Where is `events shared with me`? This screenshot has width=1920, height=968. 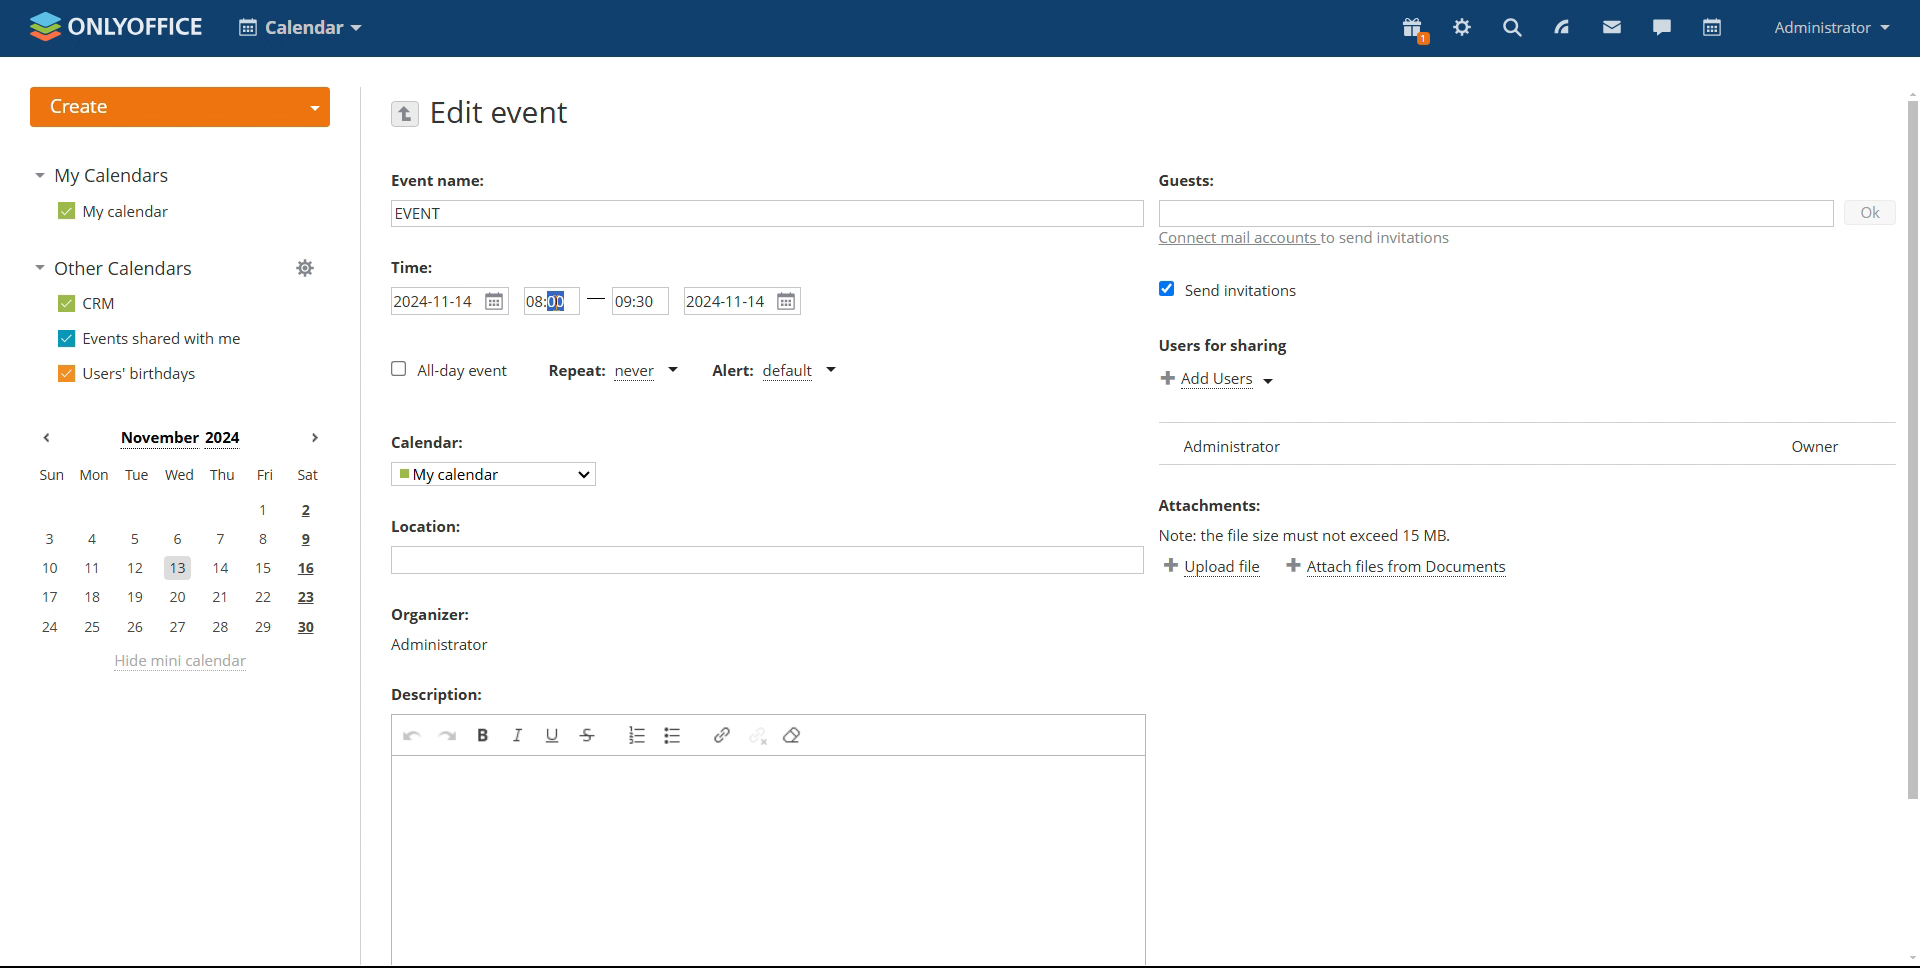
events shared with me is located at coordinates (152, 339).